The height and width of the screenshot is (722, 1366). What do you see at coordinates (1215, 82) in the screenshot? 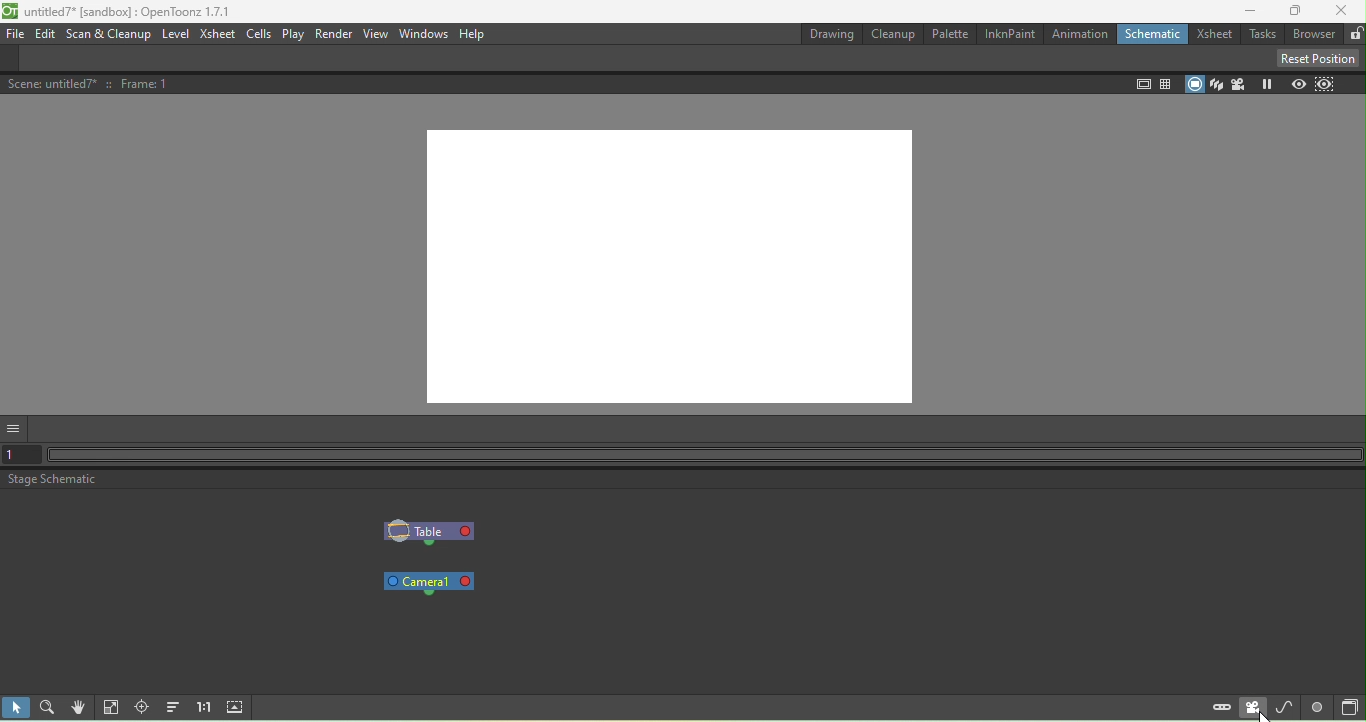
I see `3D view` at bounding box center [1215, 82].